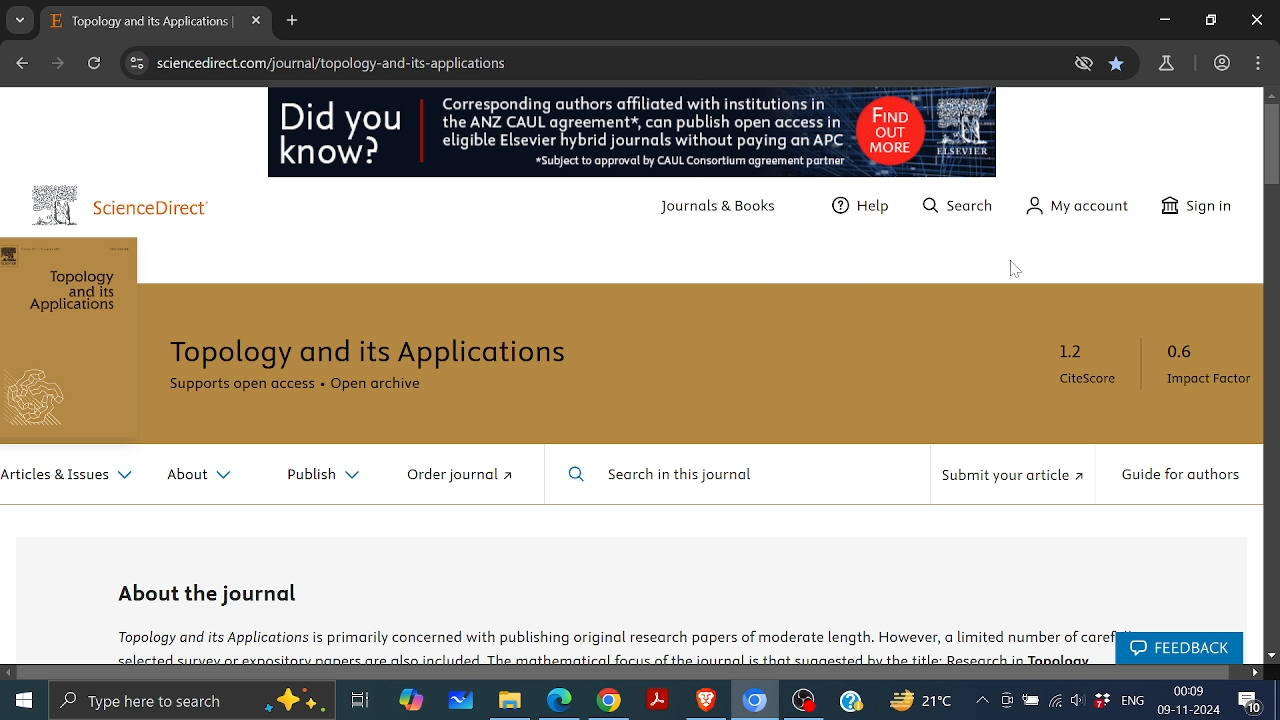 Image resolution: width=1280 pixels, height=720 pixels. Describe the element at coordinates (1055, 700) in the screenshot. I see `Internet Access` at that location.